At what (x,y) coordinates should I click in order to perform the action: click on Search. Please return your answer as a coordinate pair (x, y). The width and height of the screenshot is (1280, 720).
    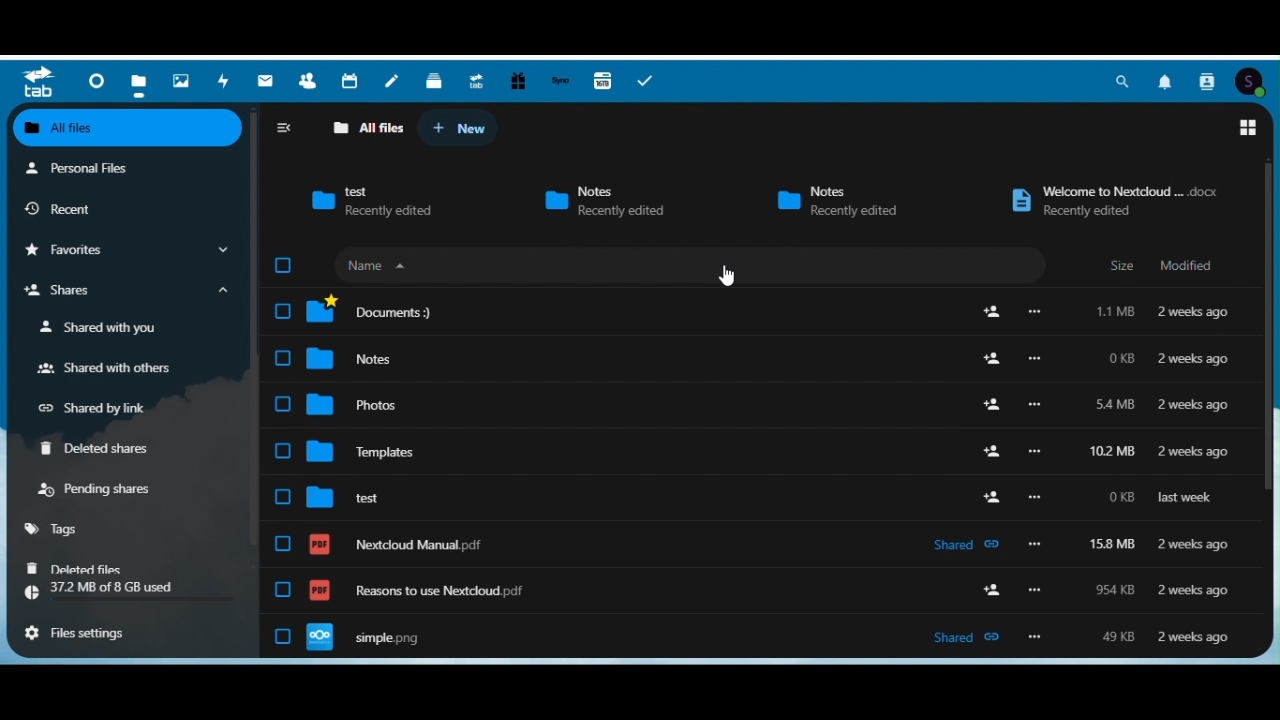
    Looking at the image, I should click on (1126, 79).